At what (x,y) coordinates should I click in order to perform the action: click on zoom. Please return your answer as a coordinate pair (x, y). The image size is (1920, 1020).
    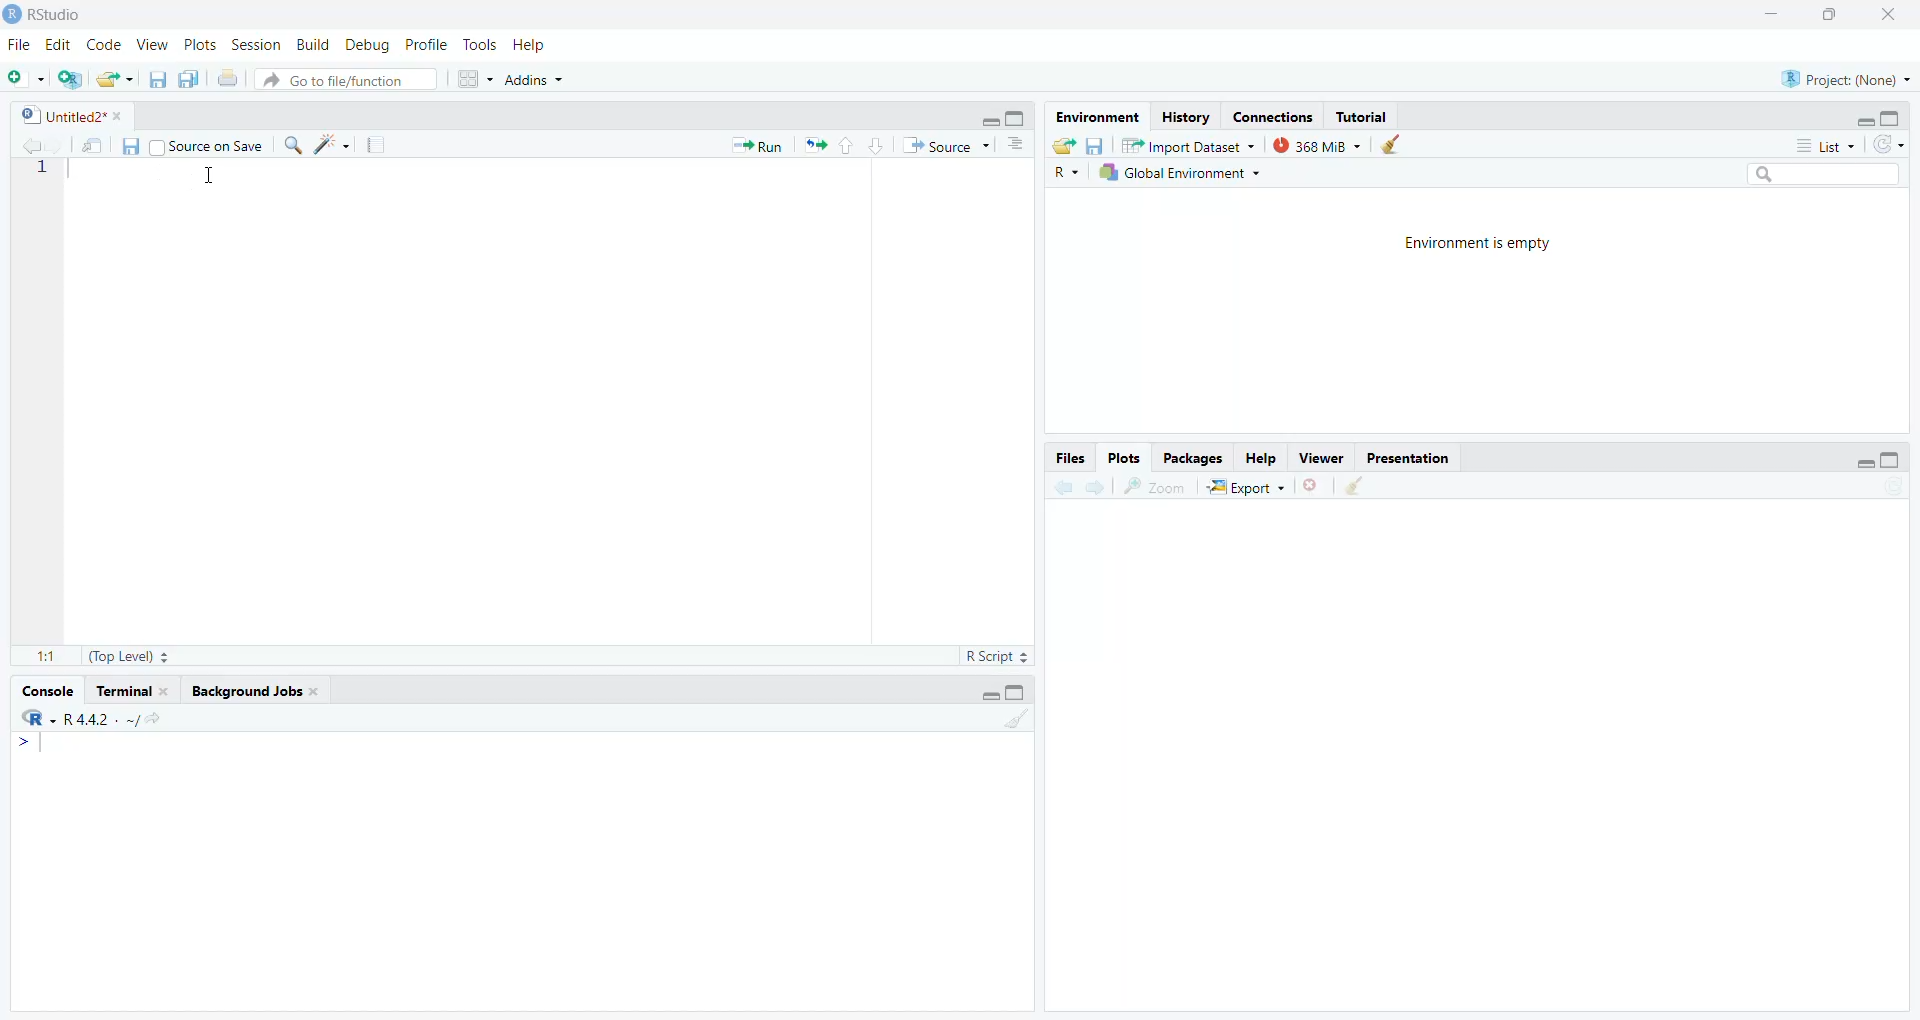
    Looking at the image, I should click on (1156, 489).